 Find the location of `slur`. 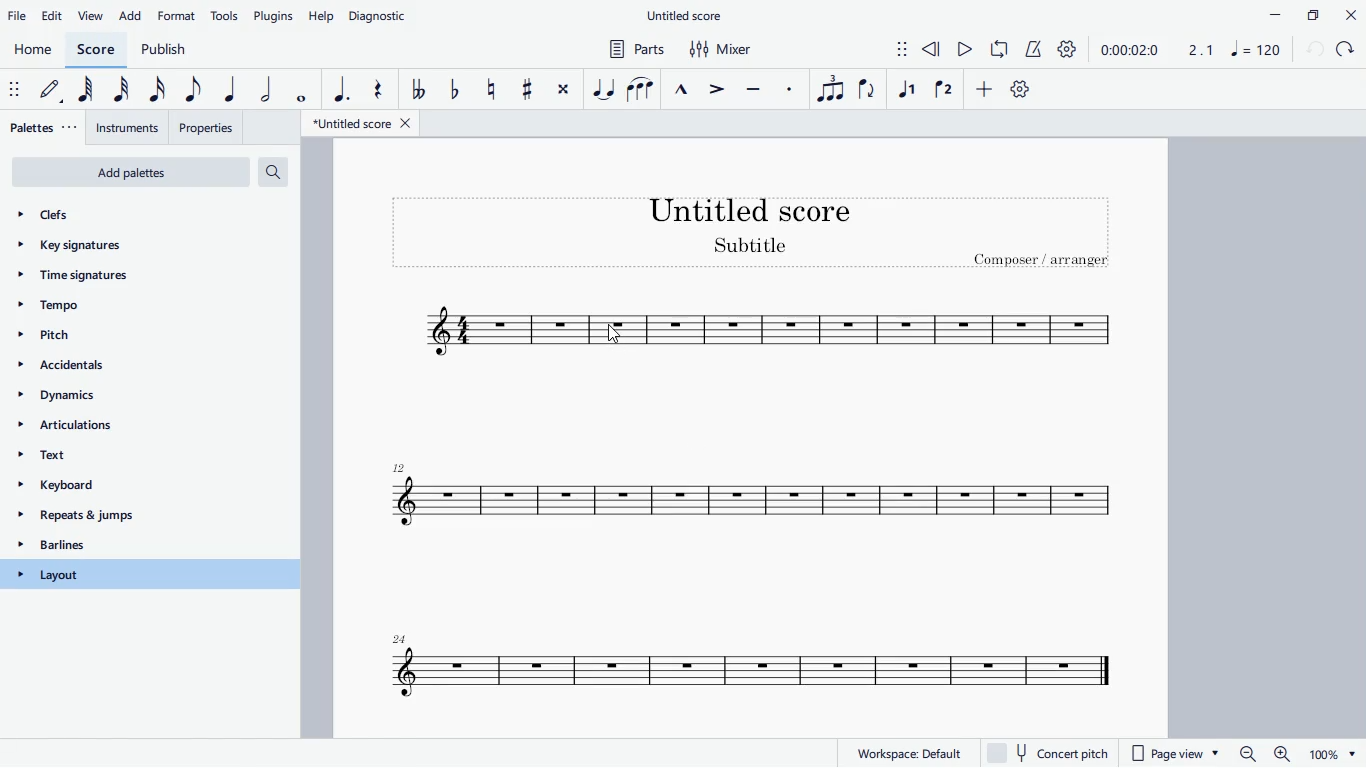

slur is located at coordinates (640, 87).